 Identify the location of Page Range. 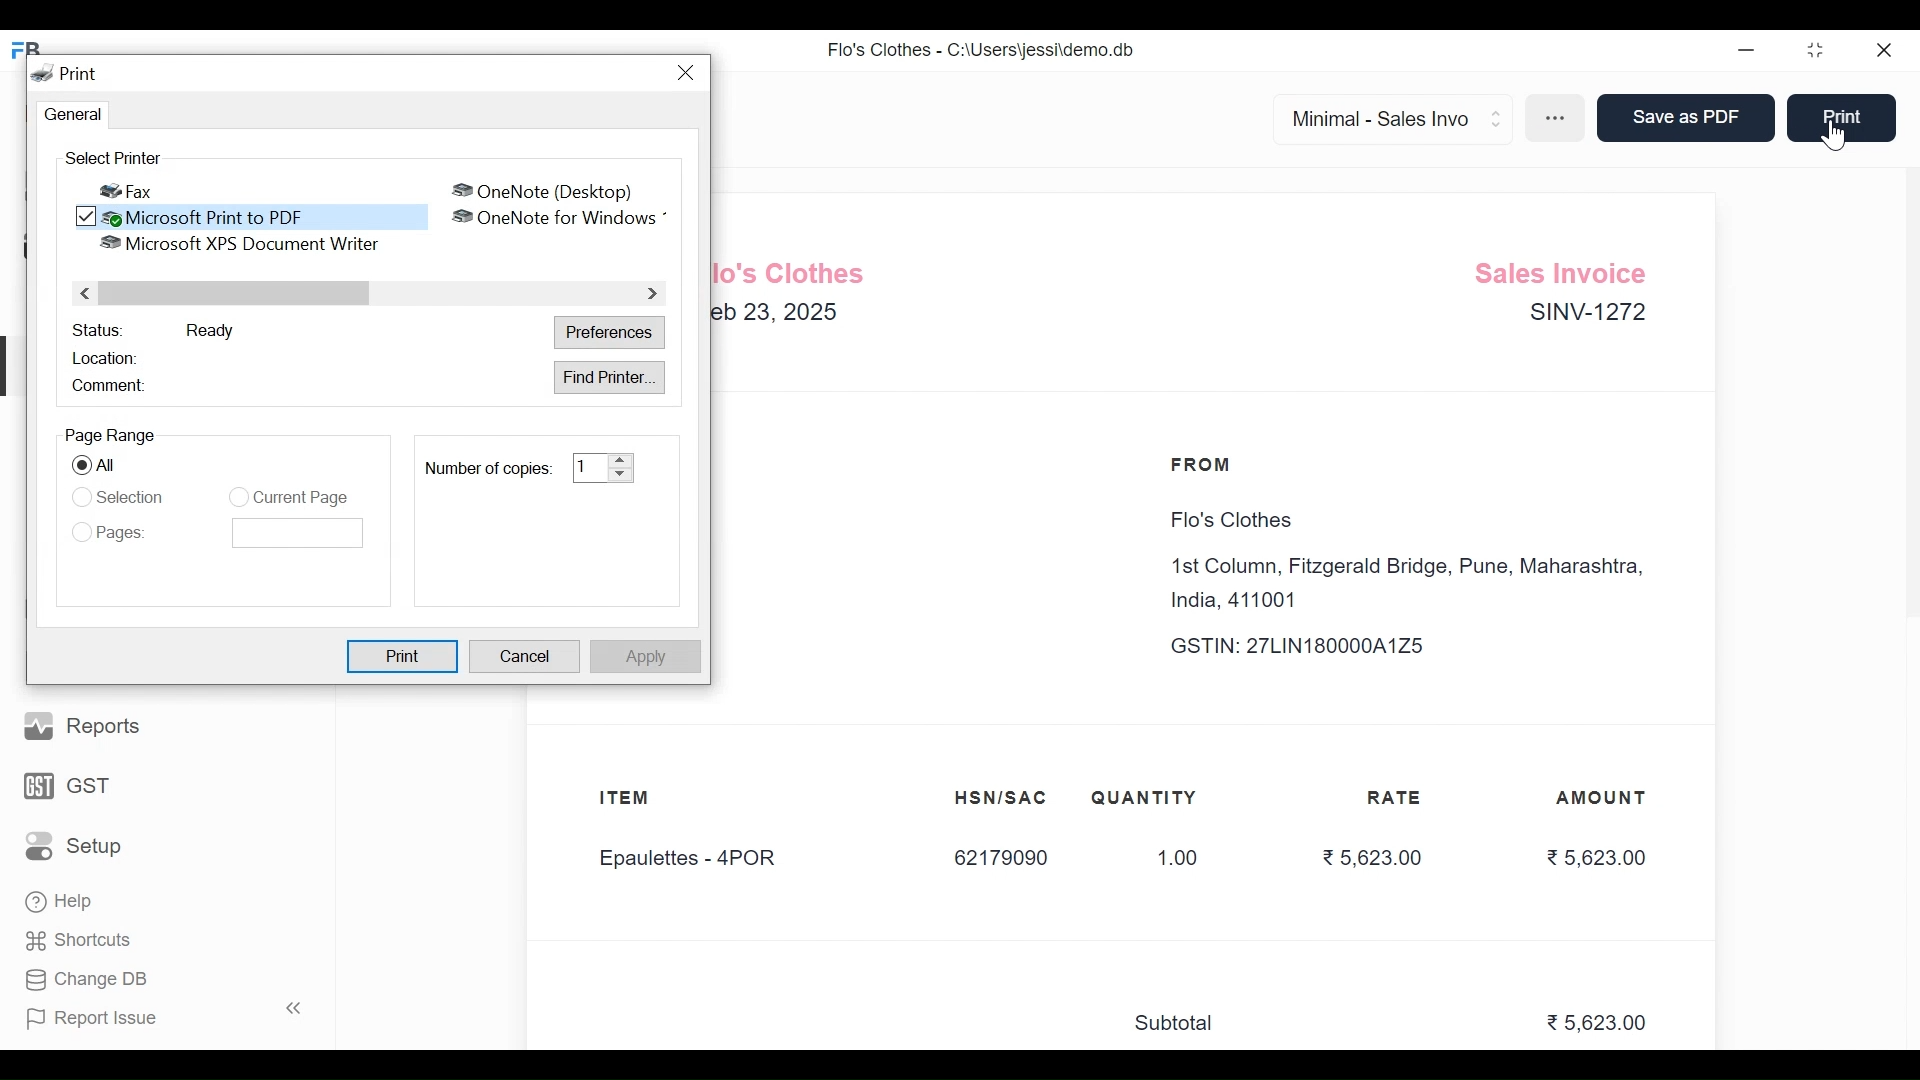
(110, 435).